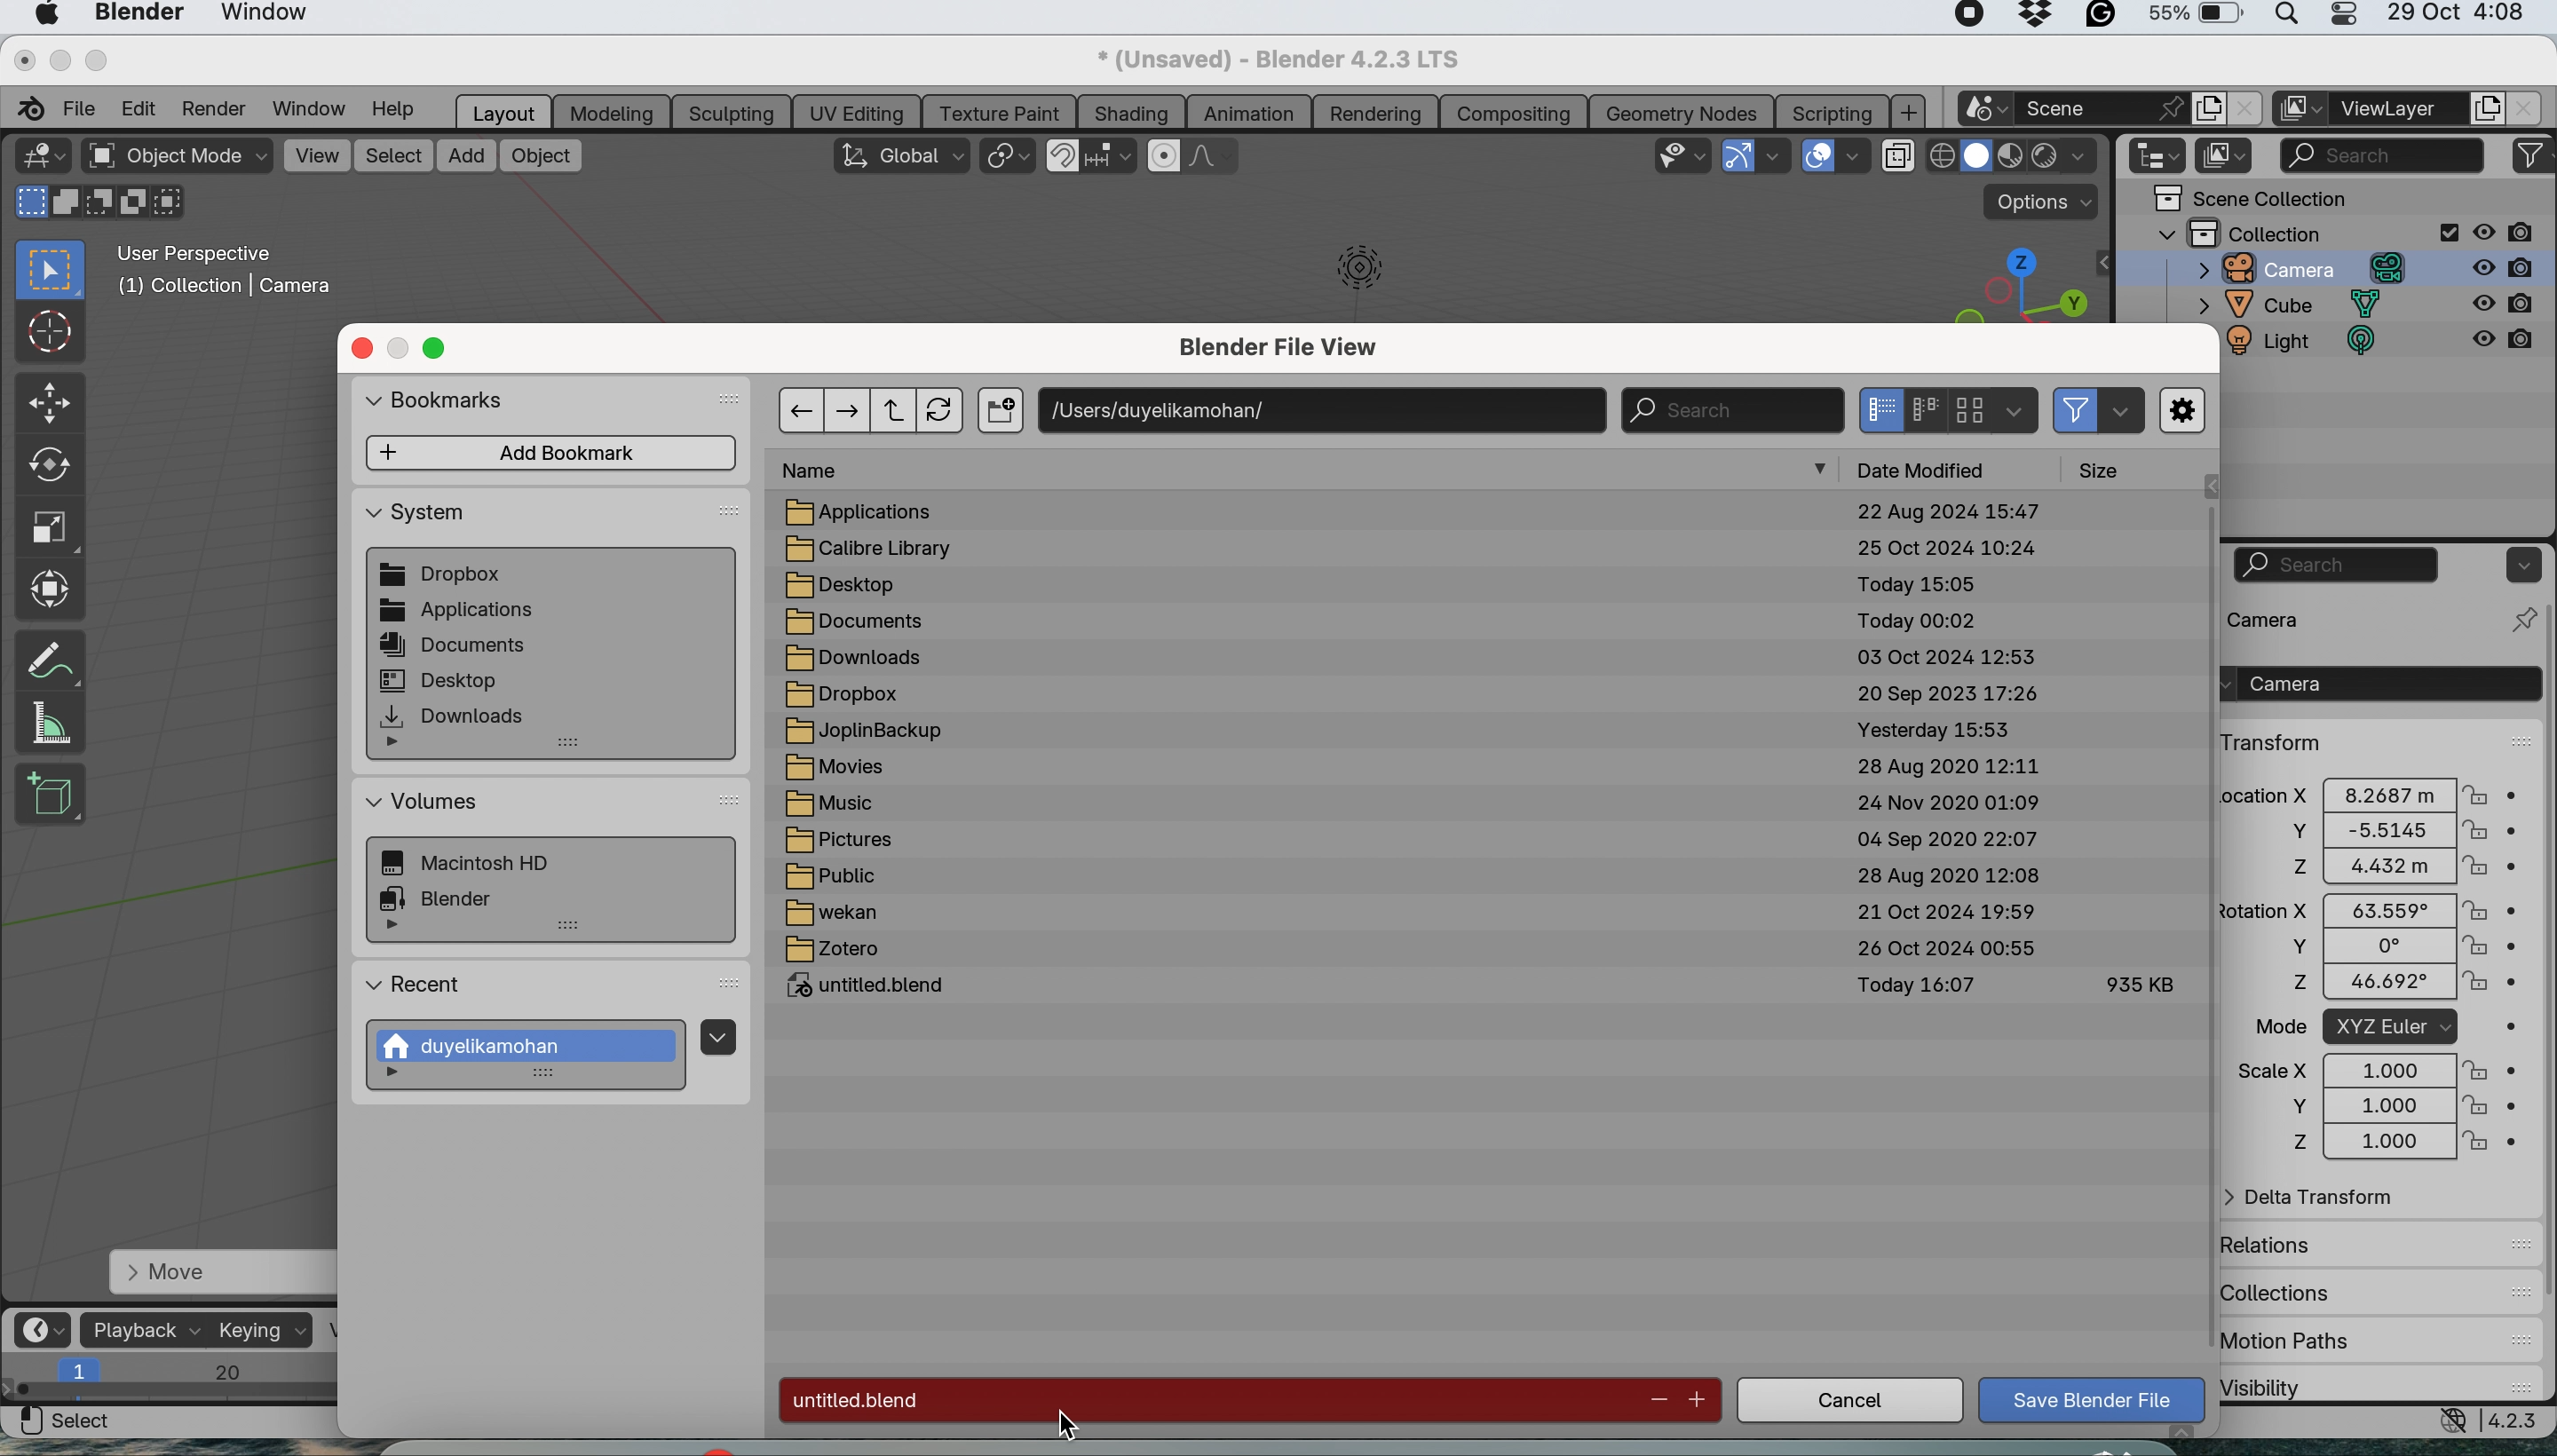 This screenshot has width=2557, height=1456. Describe the element at coordinates (846, 694) in the screenshot. I see `dropbox` at that location.